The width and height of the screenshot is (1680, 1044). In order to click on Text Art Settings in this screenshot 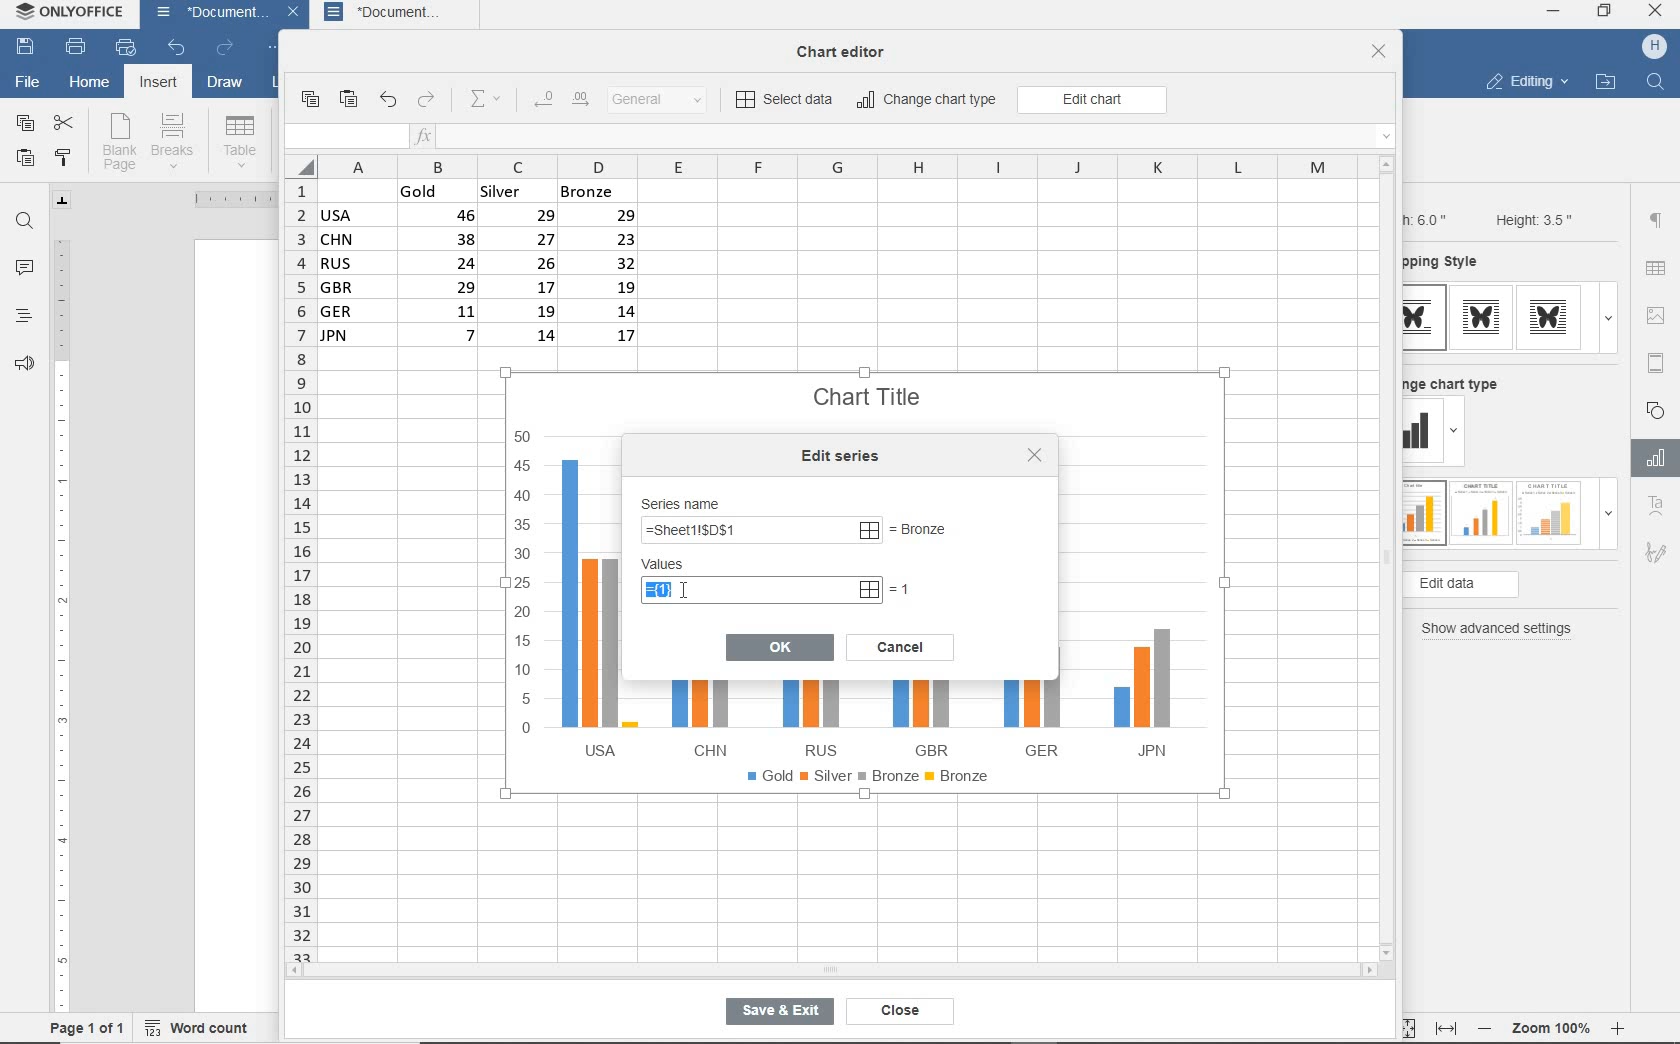, I will do `click(1654, 507)`.